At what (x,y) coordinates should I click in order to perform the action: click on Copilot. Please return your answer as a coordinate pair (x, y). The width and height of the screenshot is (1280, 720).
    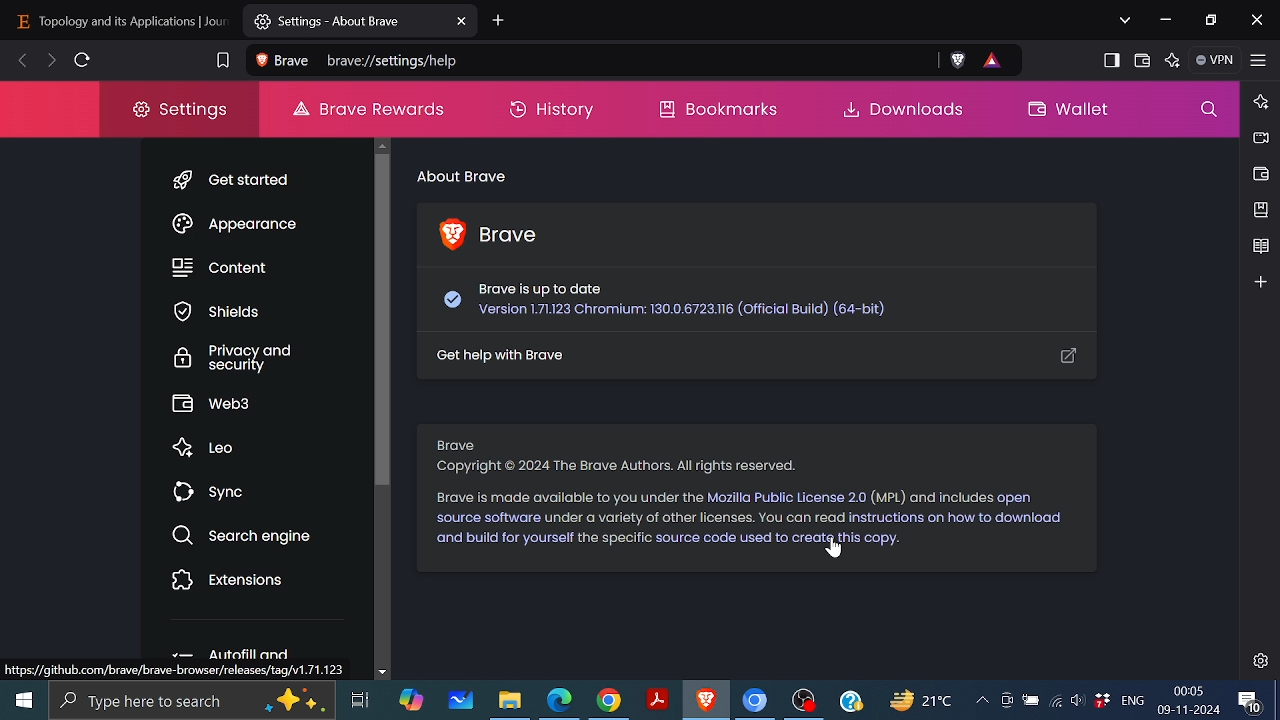
    Looking at the image, I should click on (409, 697).